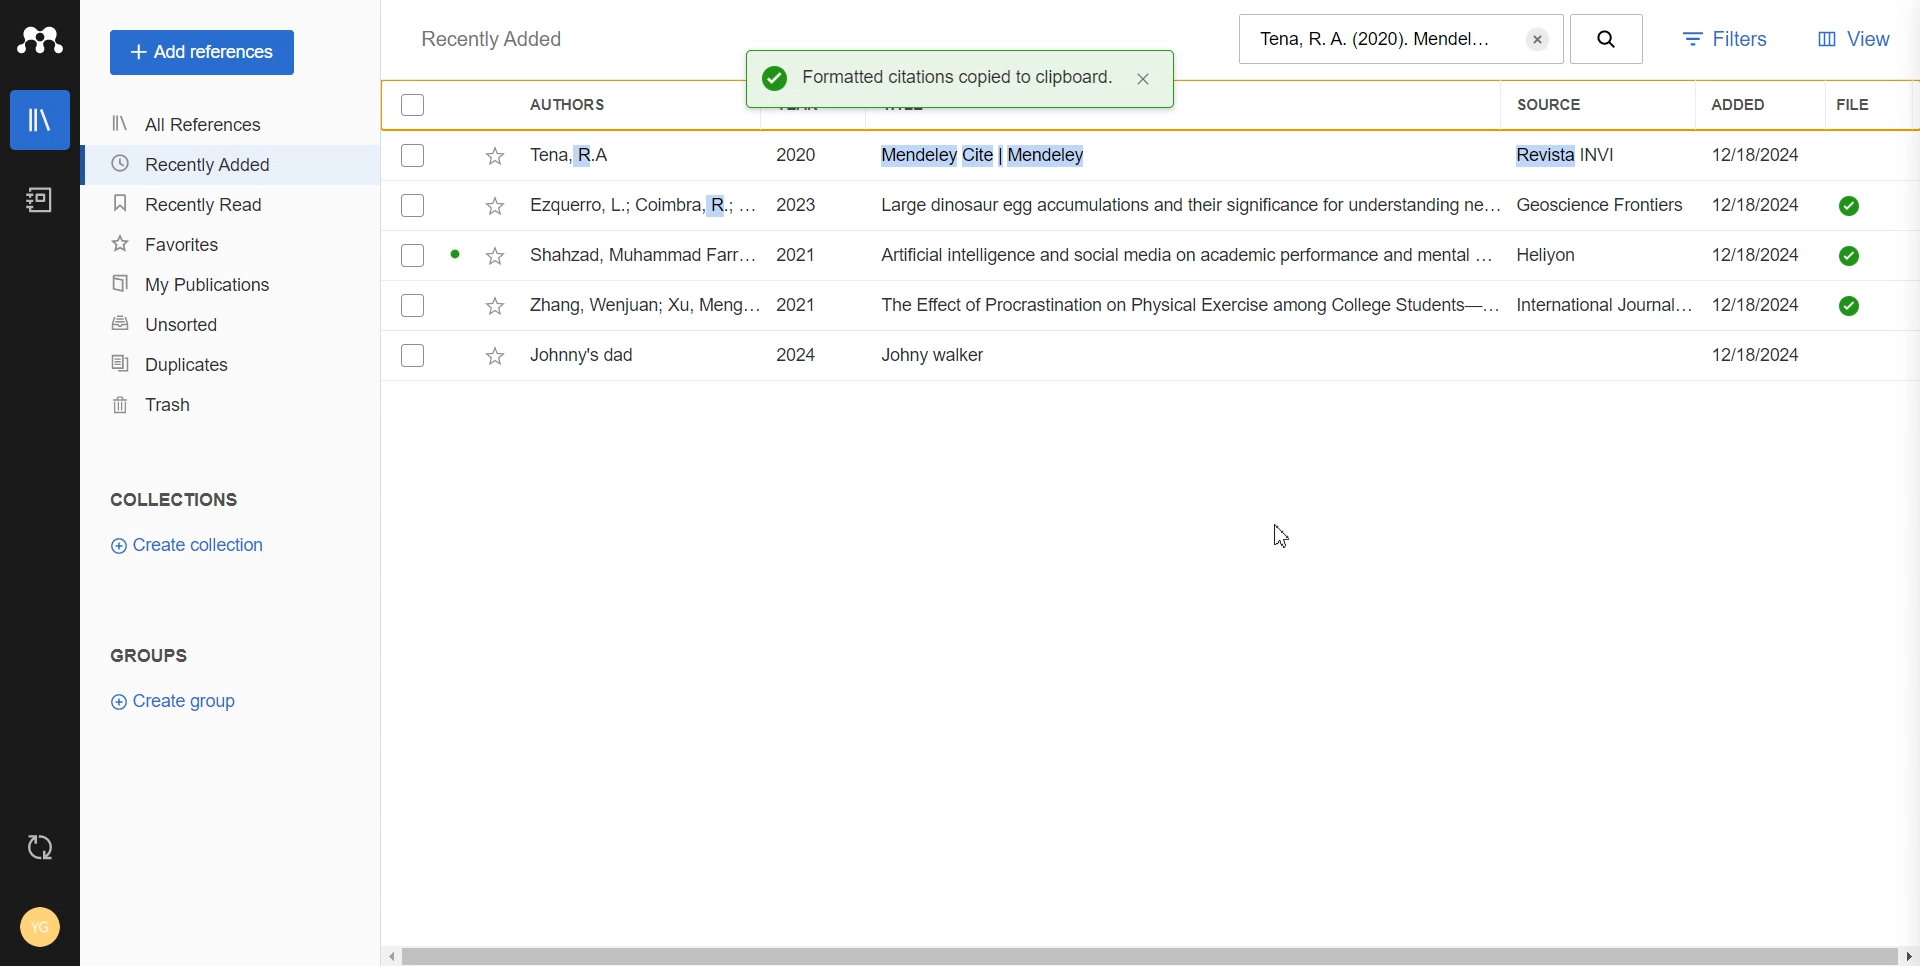 Image resolution: width=1920 pixels, height=966 pixels. I want to click on Recently Added, so click(225, 164).